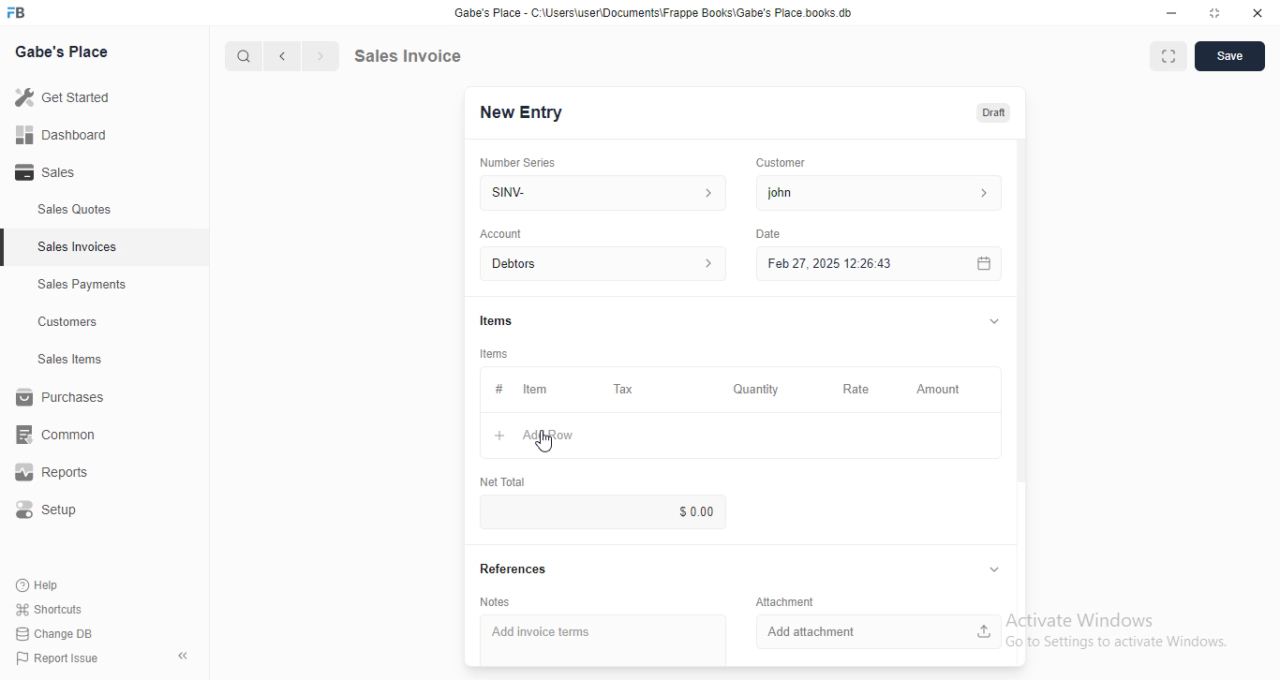 The height and width of the screenshot is (680, 1280). Describe the element at coordinates (537, 630) in the screenshot. I see `Add invoice terms` at that location.